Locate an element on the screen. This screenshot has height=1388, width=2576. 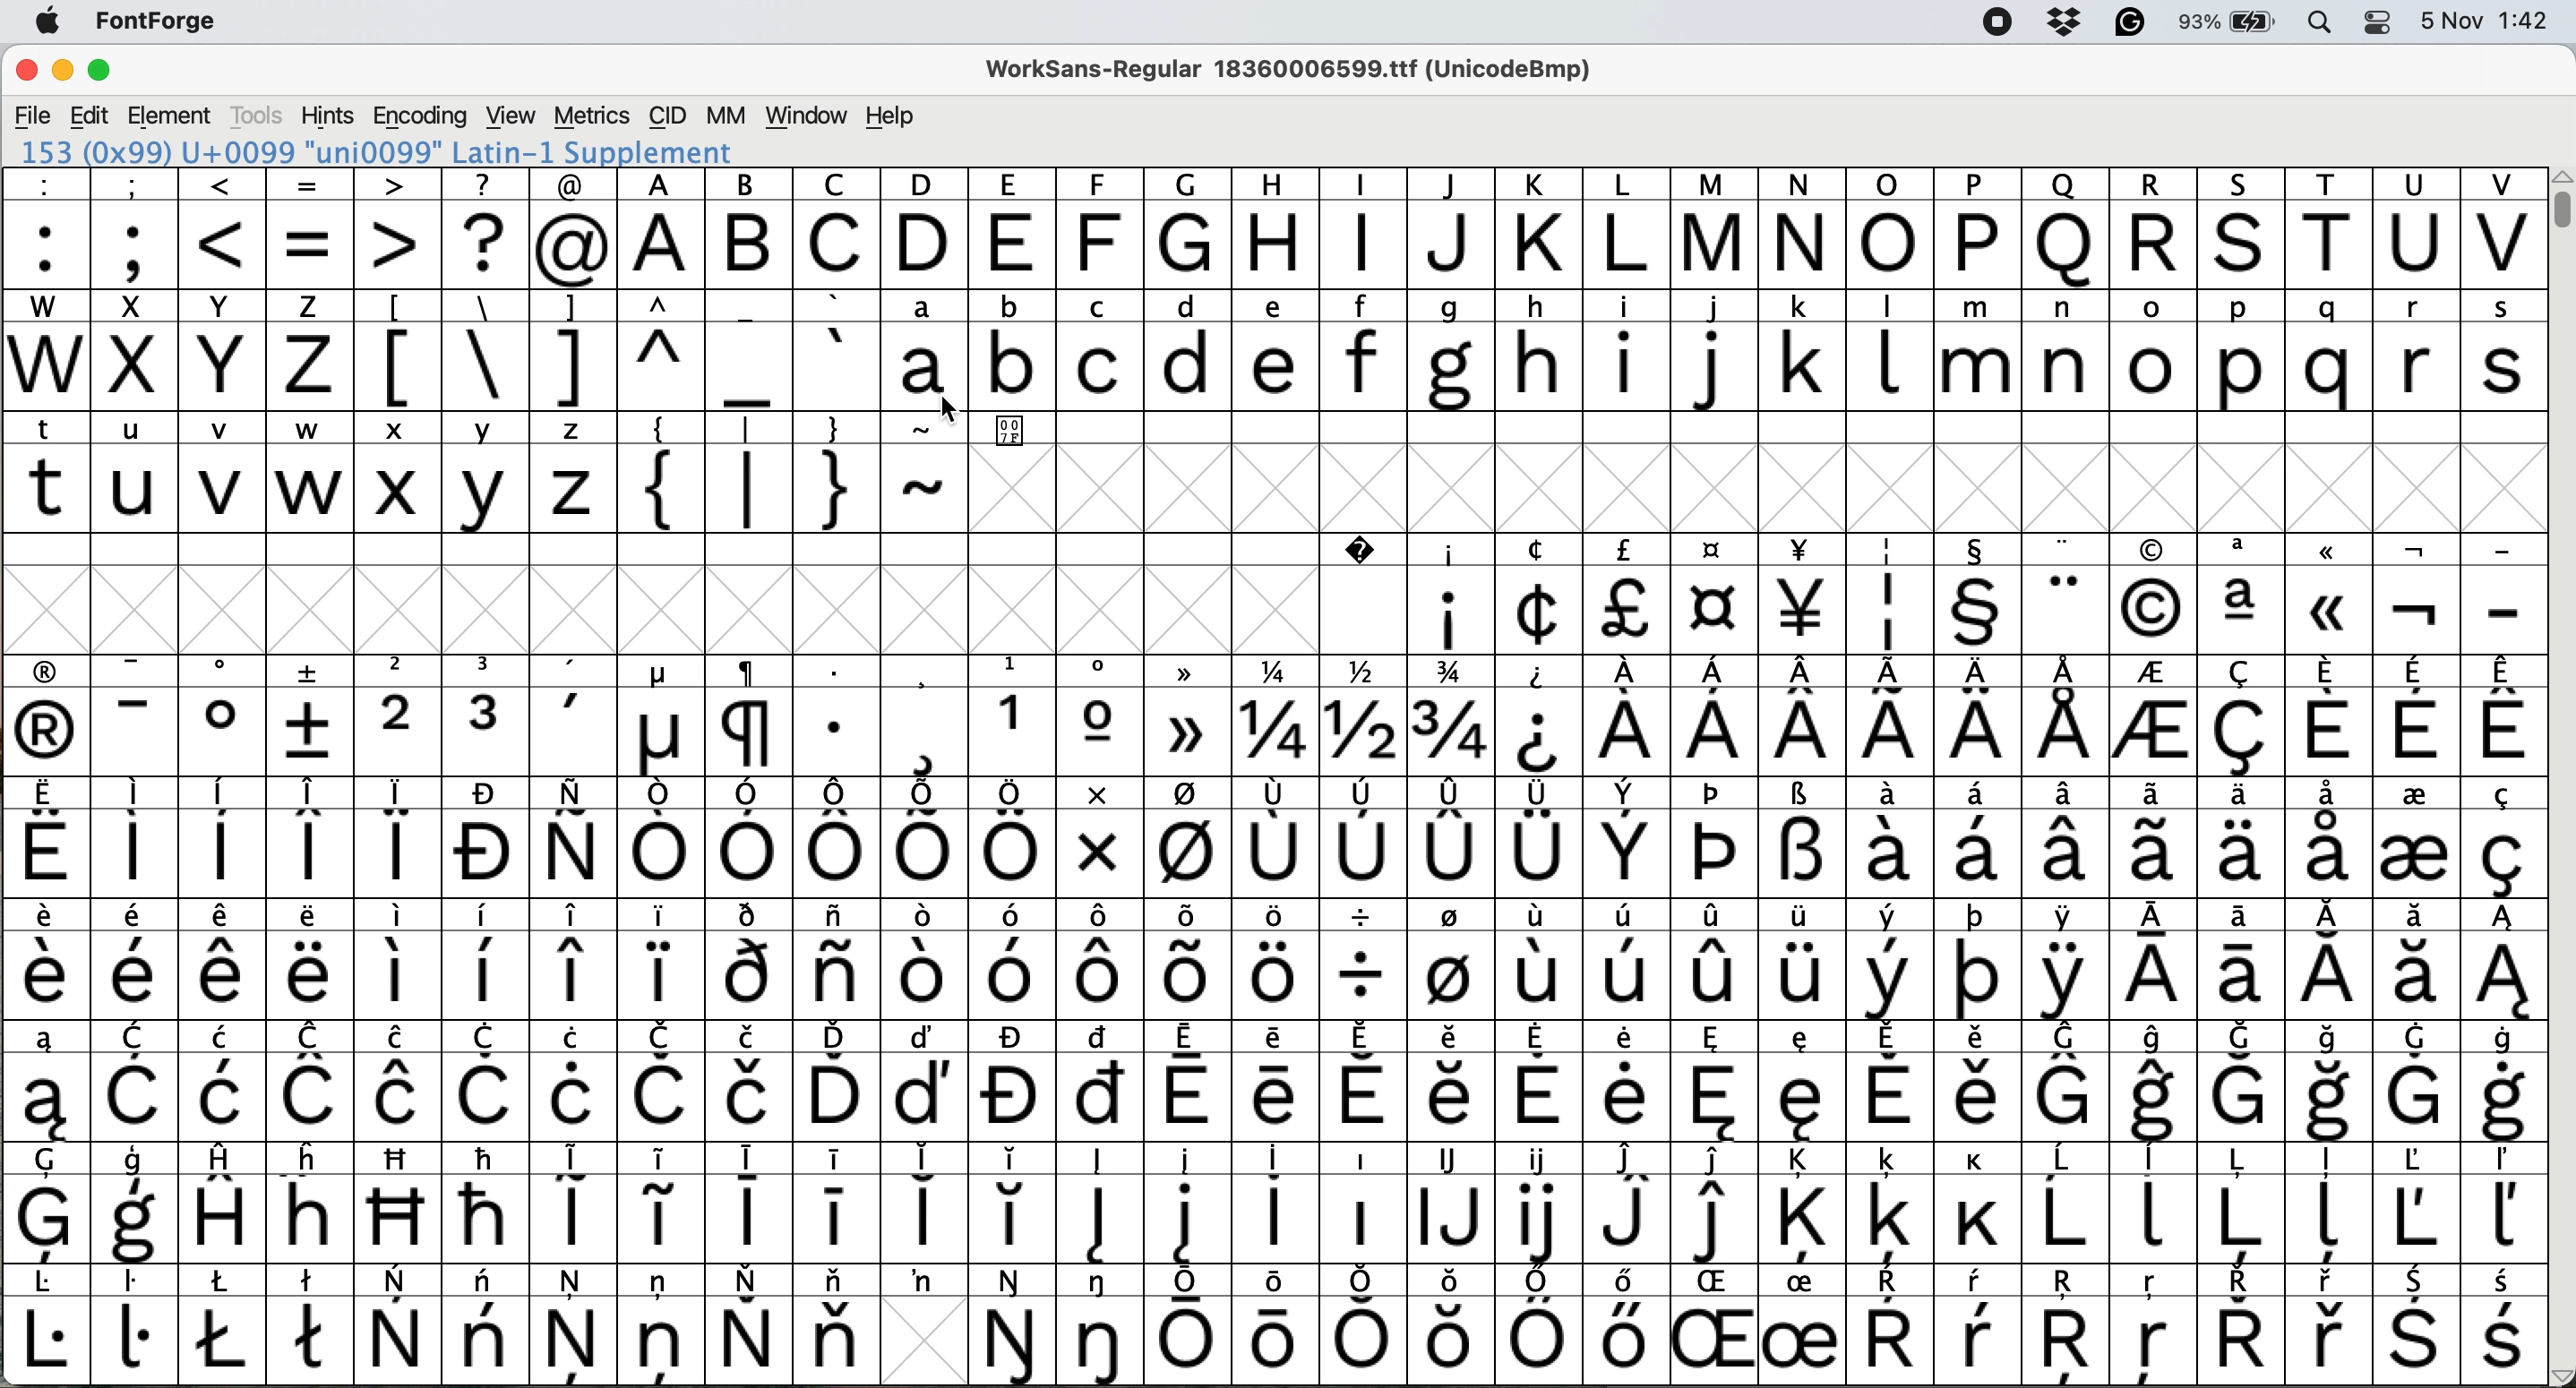
symbol is located at coordinates (400, 837).